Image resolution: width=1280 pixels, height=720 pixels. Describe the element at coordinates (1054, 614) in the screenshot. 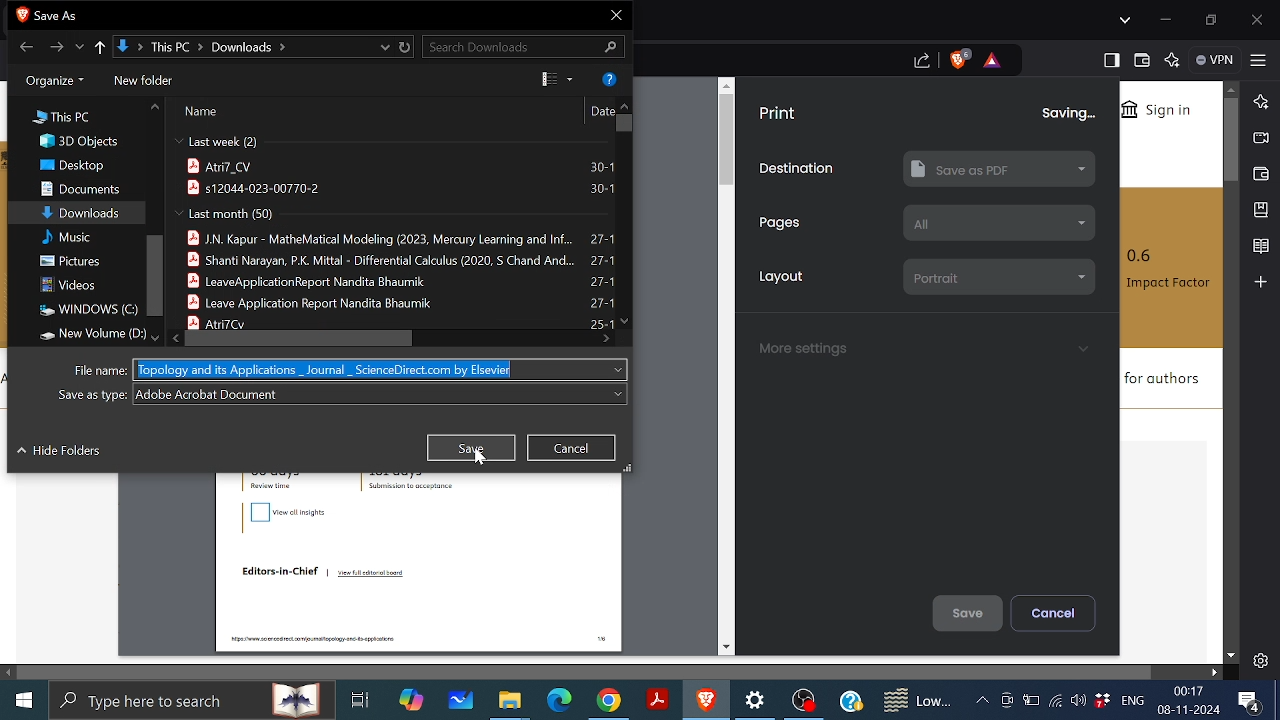

I see `Cancel` at that location.